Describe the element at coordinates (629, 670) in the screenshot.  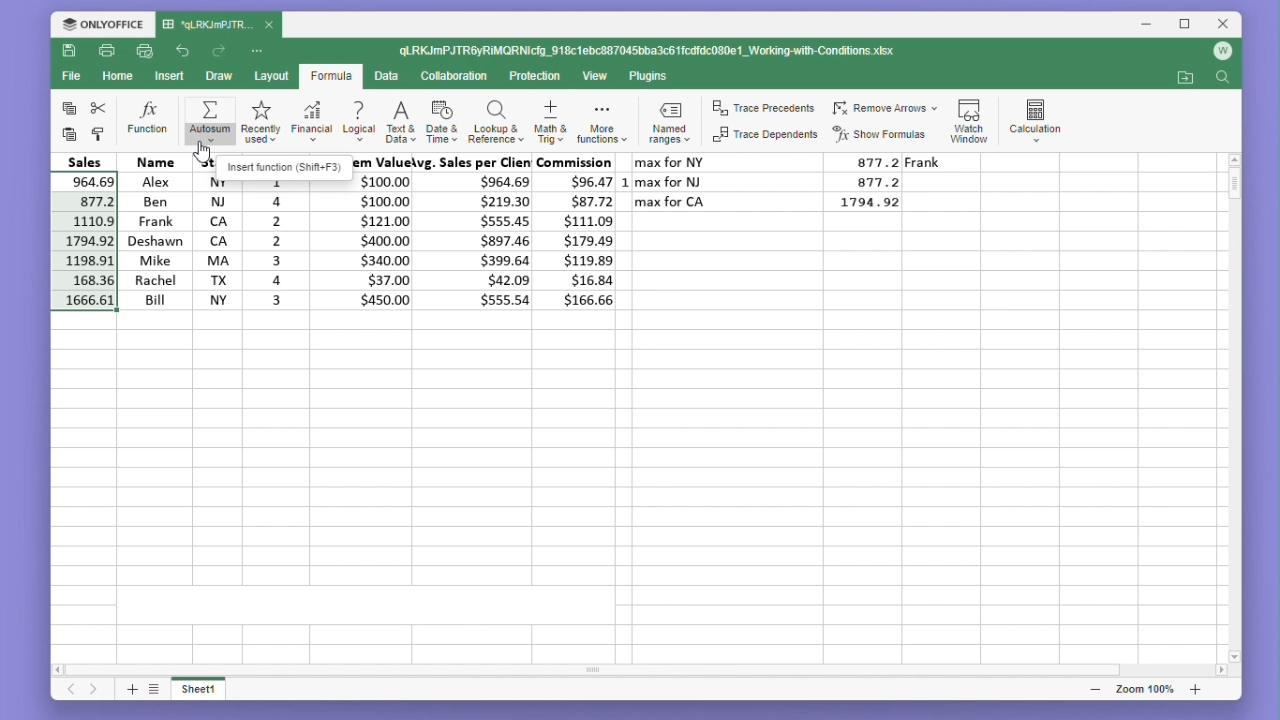
I see `Horizontal scroll bar` at that location.